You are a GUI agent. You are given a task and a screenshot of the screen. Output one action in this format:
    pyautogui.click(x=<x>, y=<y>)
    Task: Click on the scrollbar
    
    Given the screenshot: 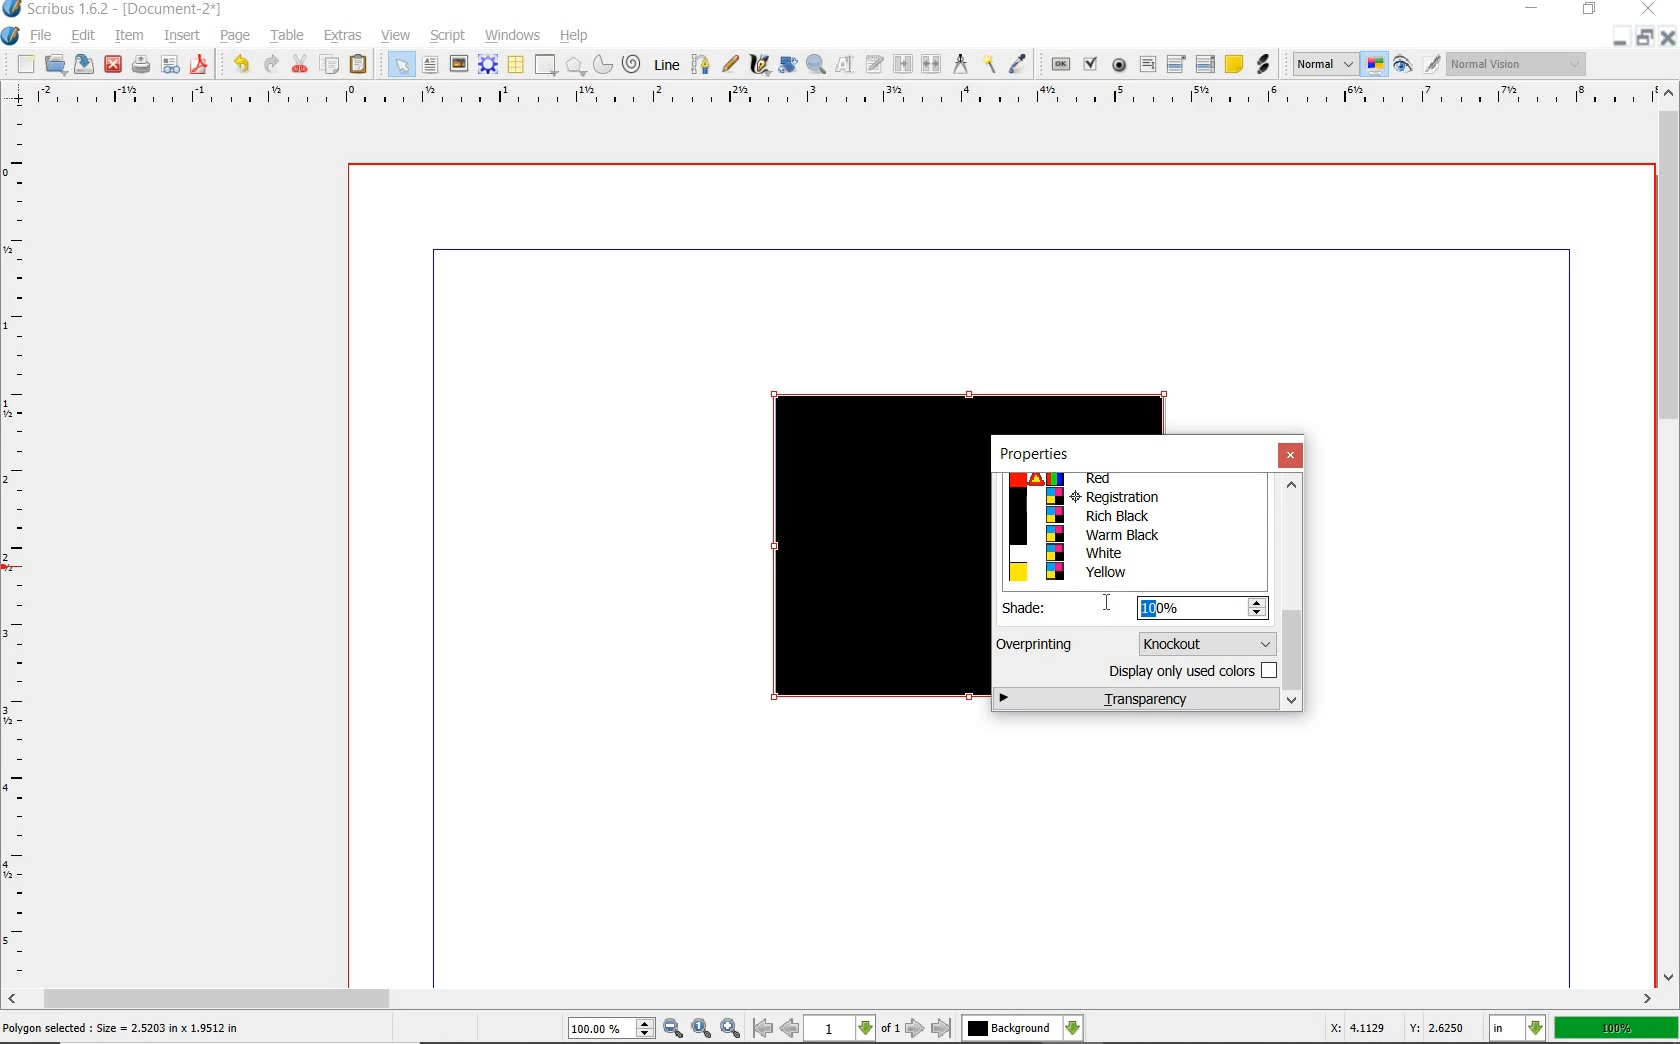 What is the action you would take?
    pyautogui.click(x=1293, y=594)
    